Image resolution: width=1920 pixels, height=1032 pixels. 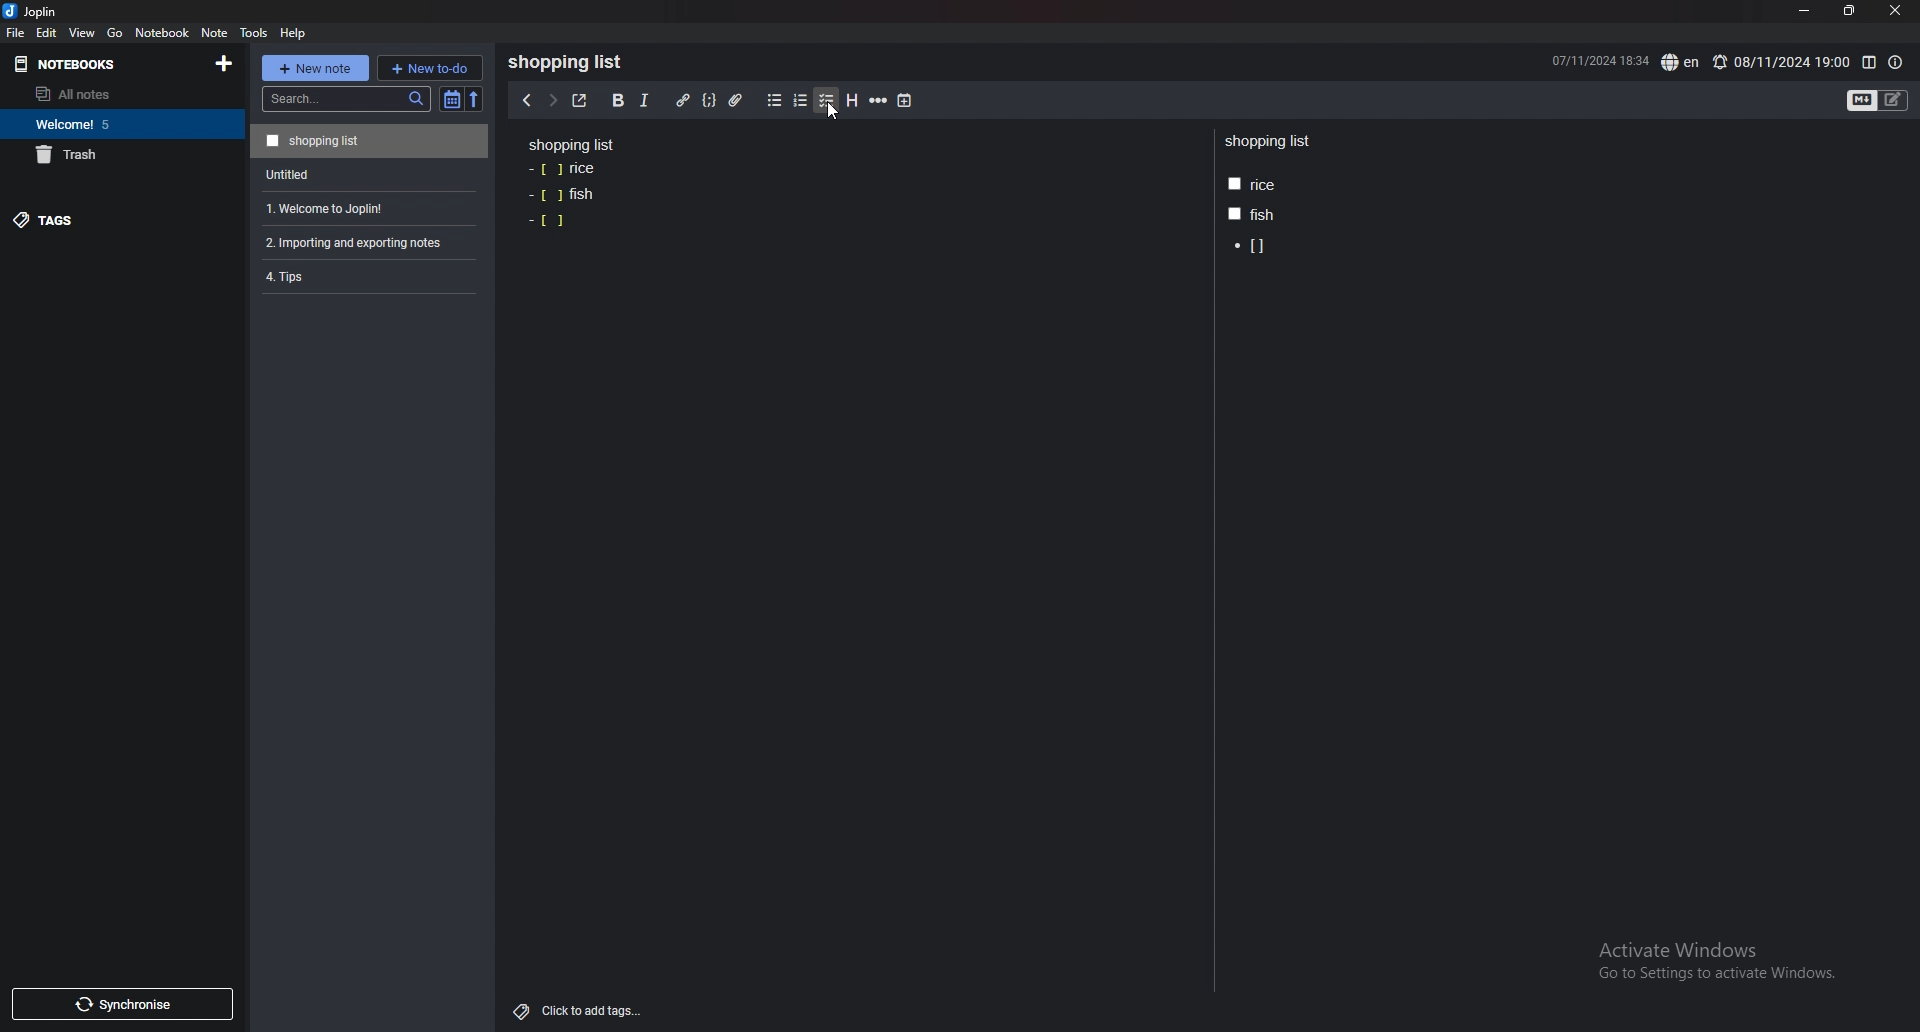 What do you see at coordinates (580, 100) in the screenshot?
I see `toggle external editor` at bounding box center [580, 100].